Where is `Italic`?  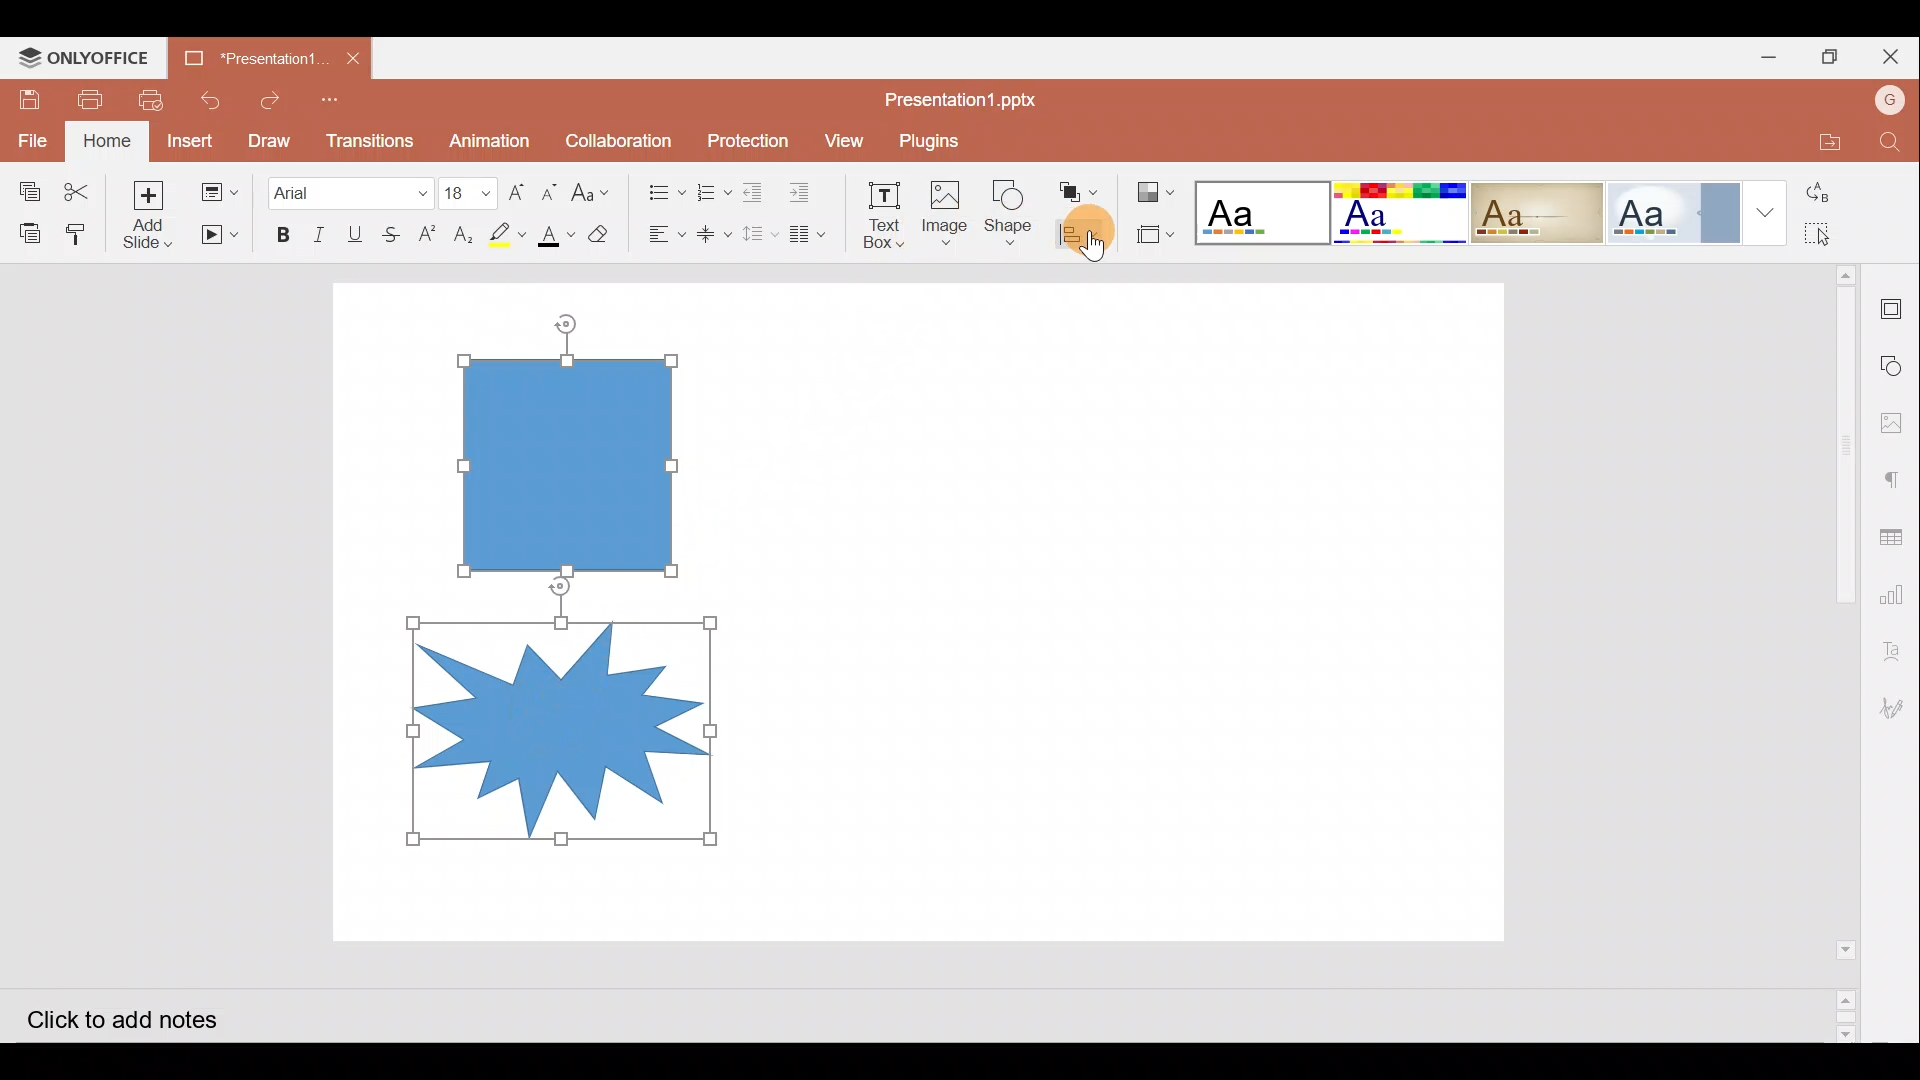 Italic is located at coordinates (319, 230).